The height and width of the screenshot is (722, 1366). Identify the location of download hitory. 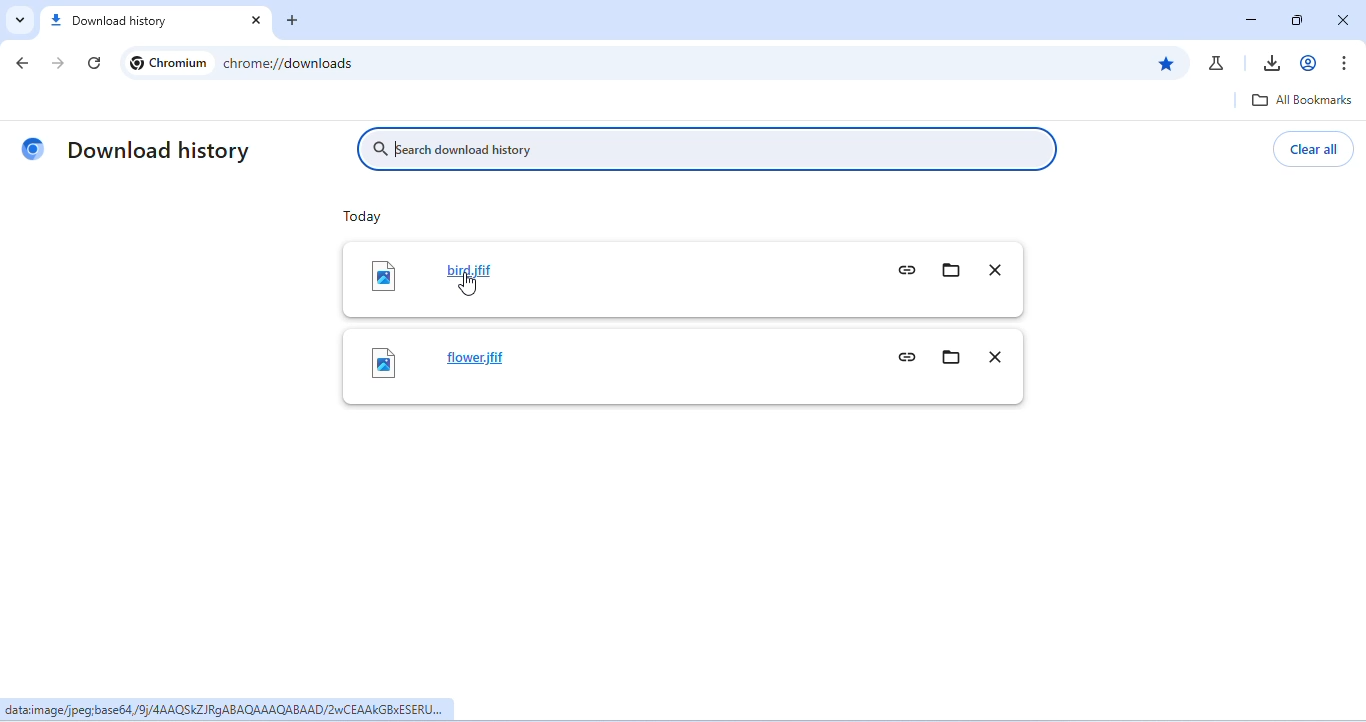
(161, 151).